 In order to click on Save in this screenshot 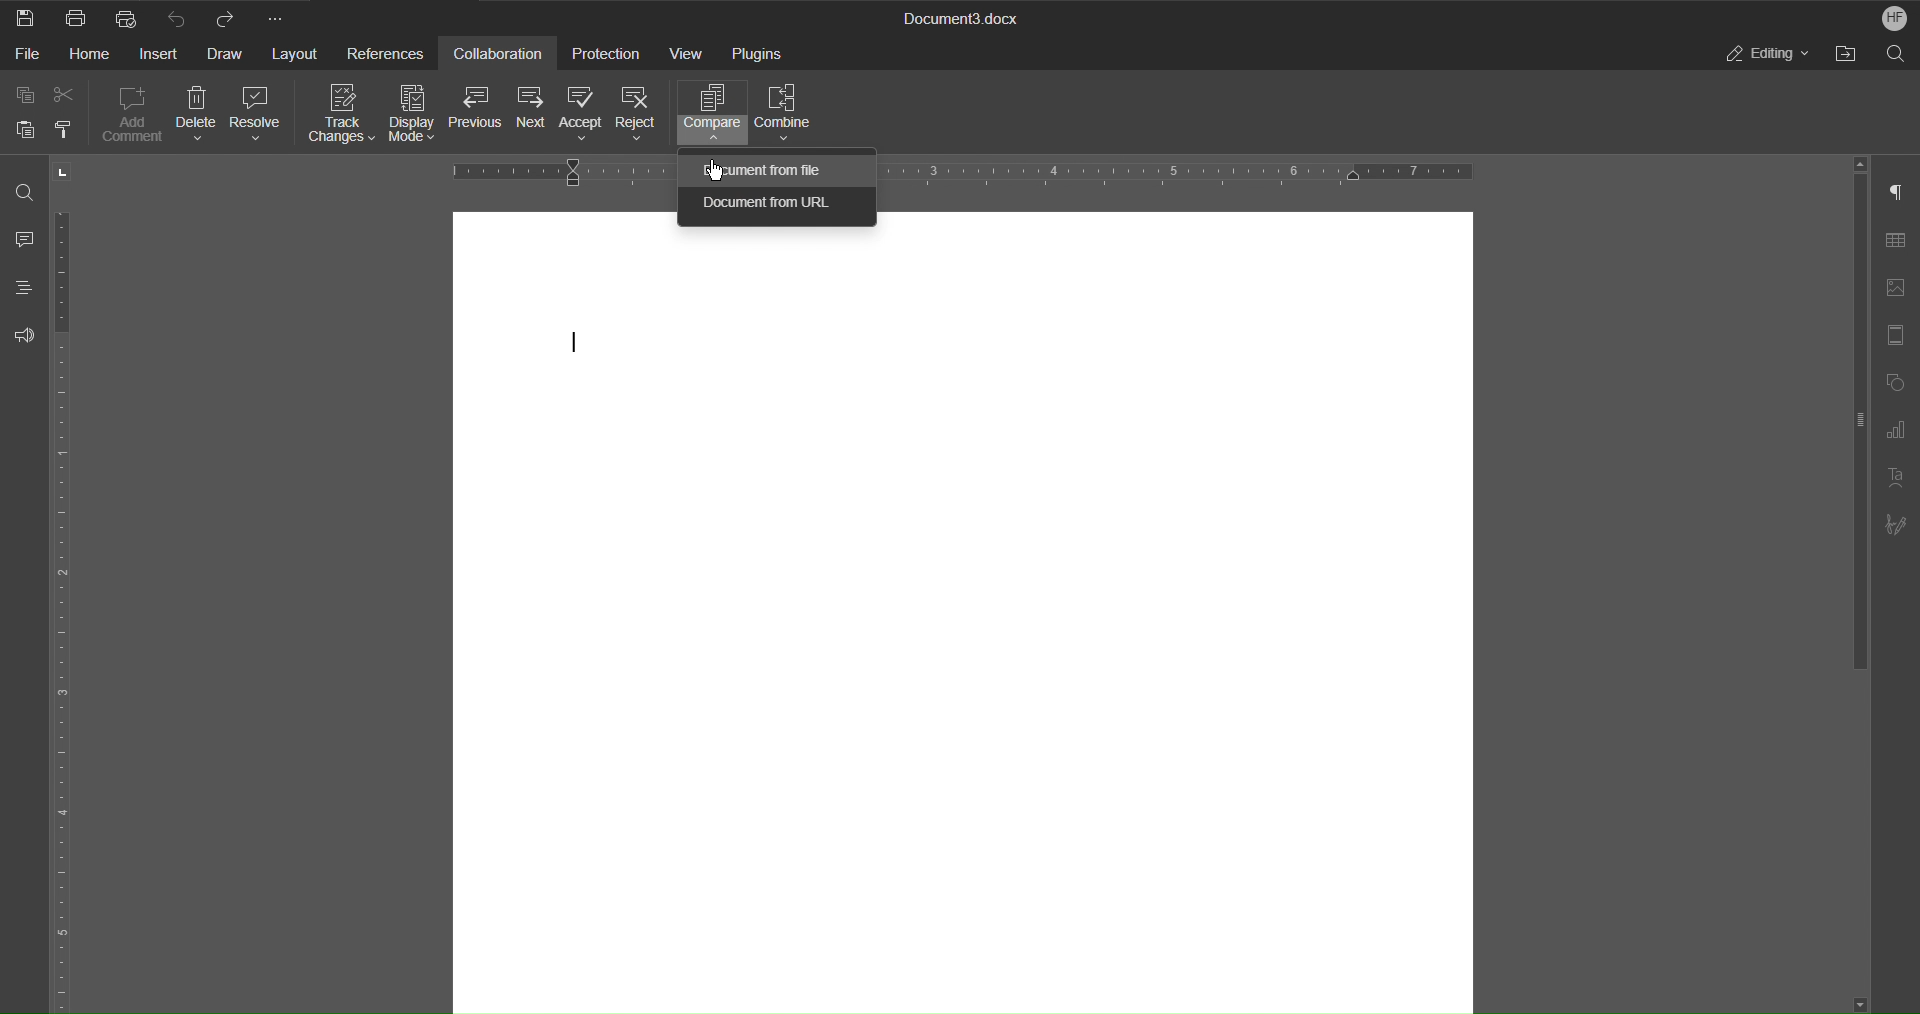, I will do `click(24, 19)`.